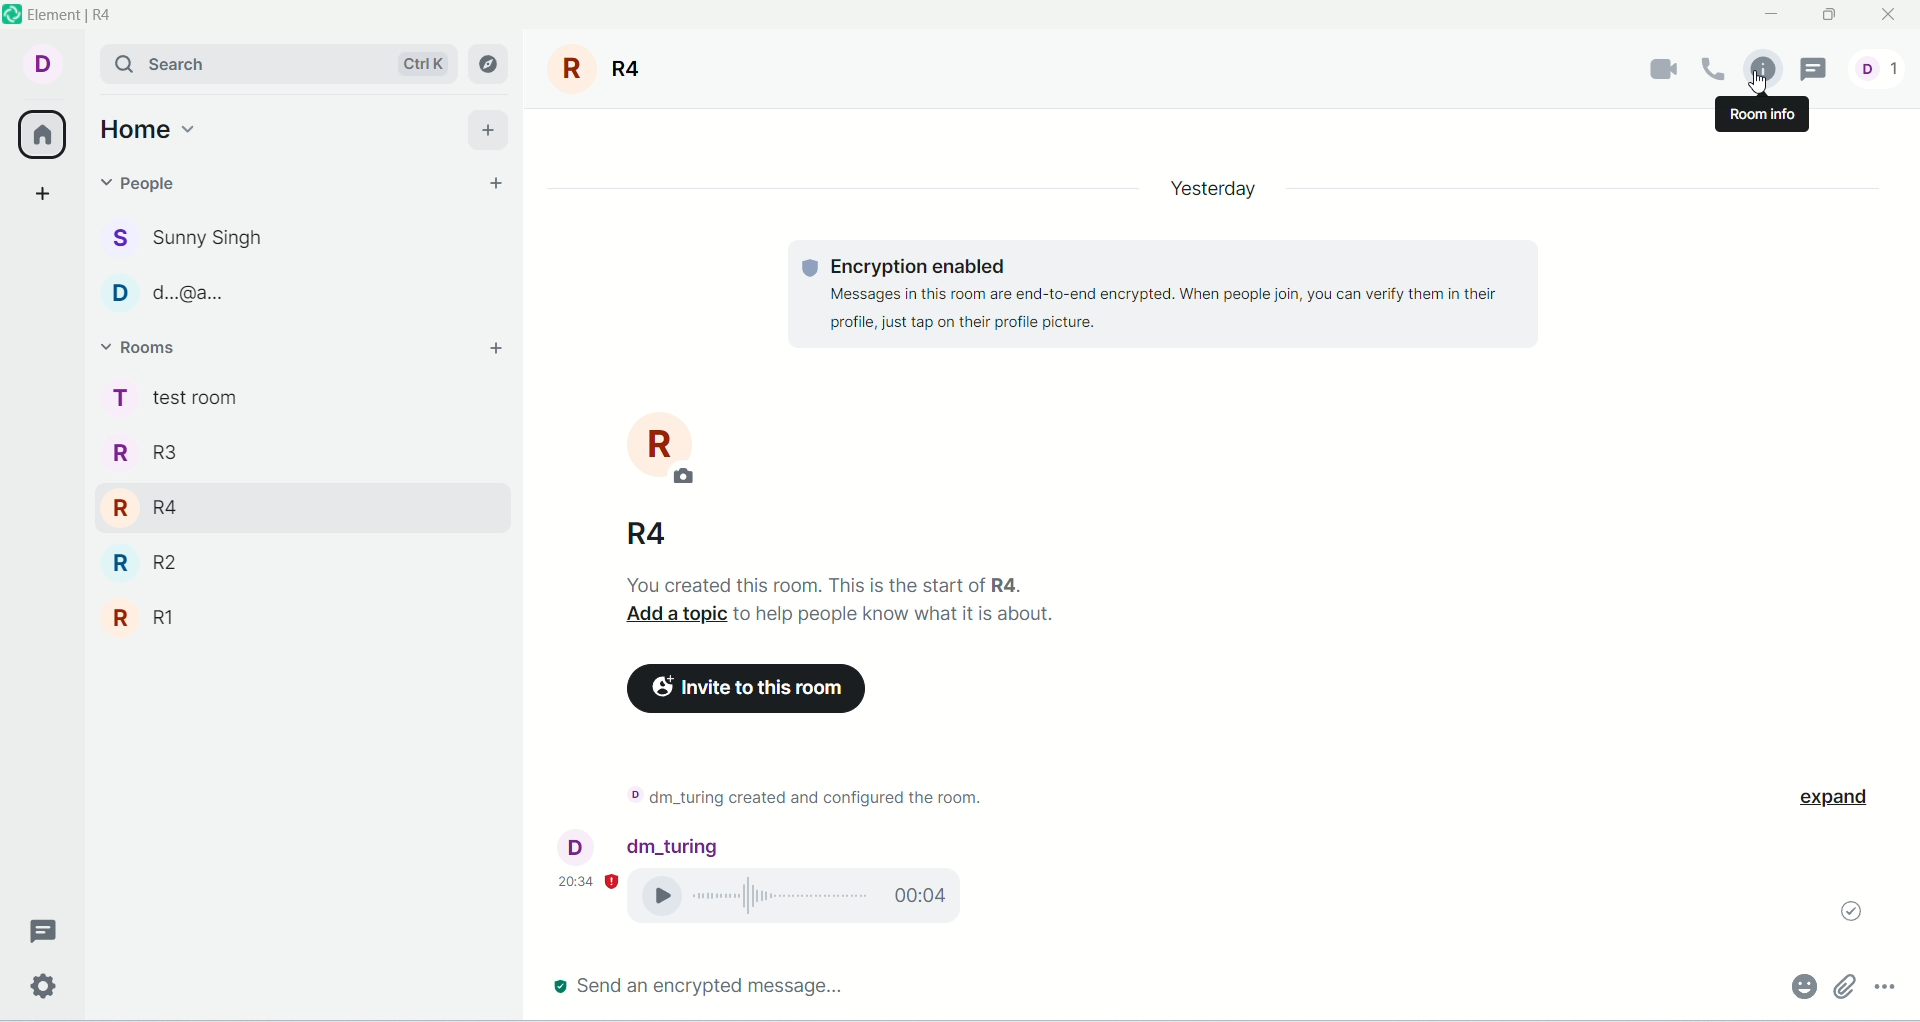 The height and width of the screenshot is (1022, 1920). What do you see at coordinates (490, 184) in the screenshot?
I see `start chat` at bounding box center [490, 184].